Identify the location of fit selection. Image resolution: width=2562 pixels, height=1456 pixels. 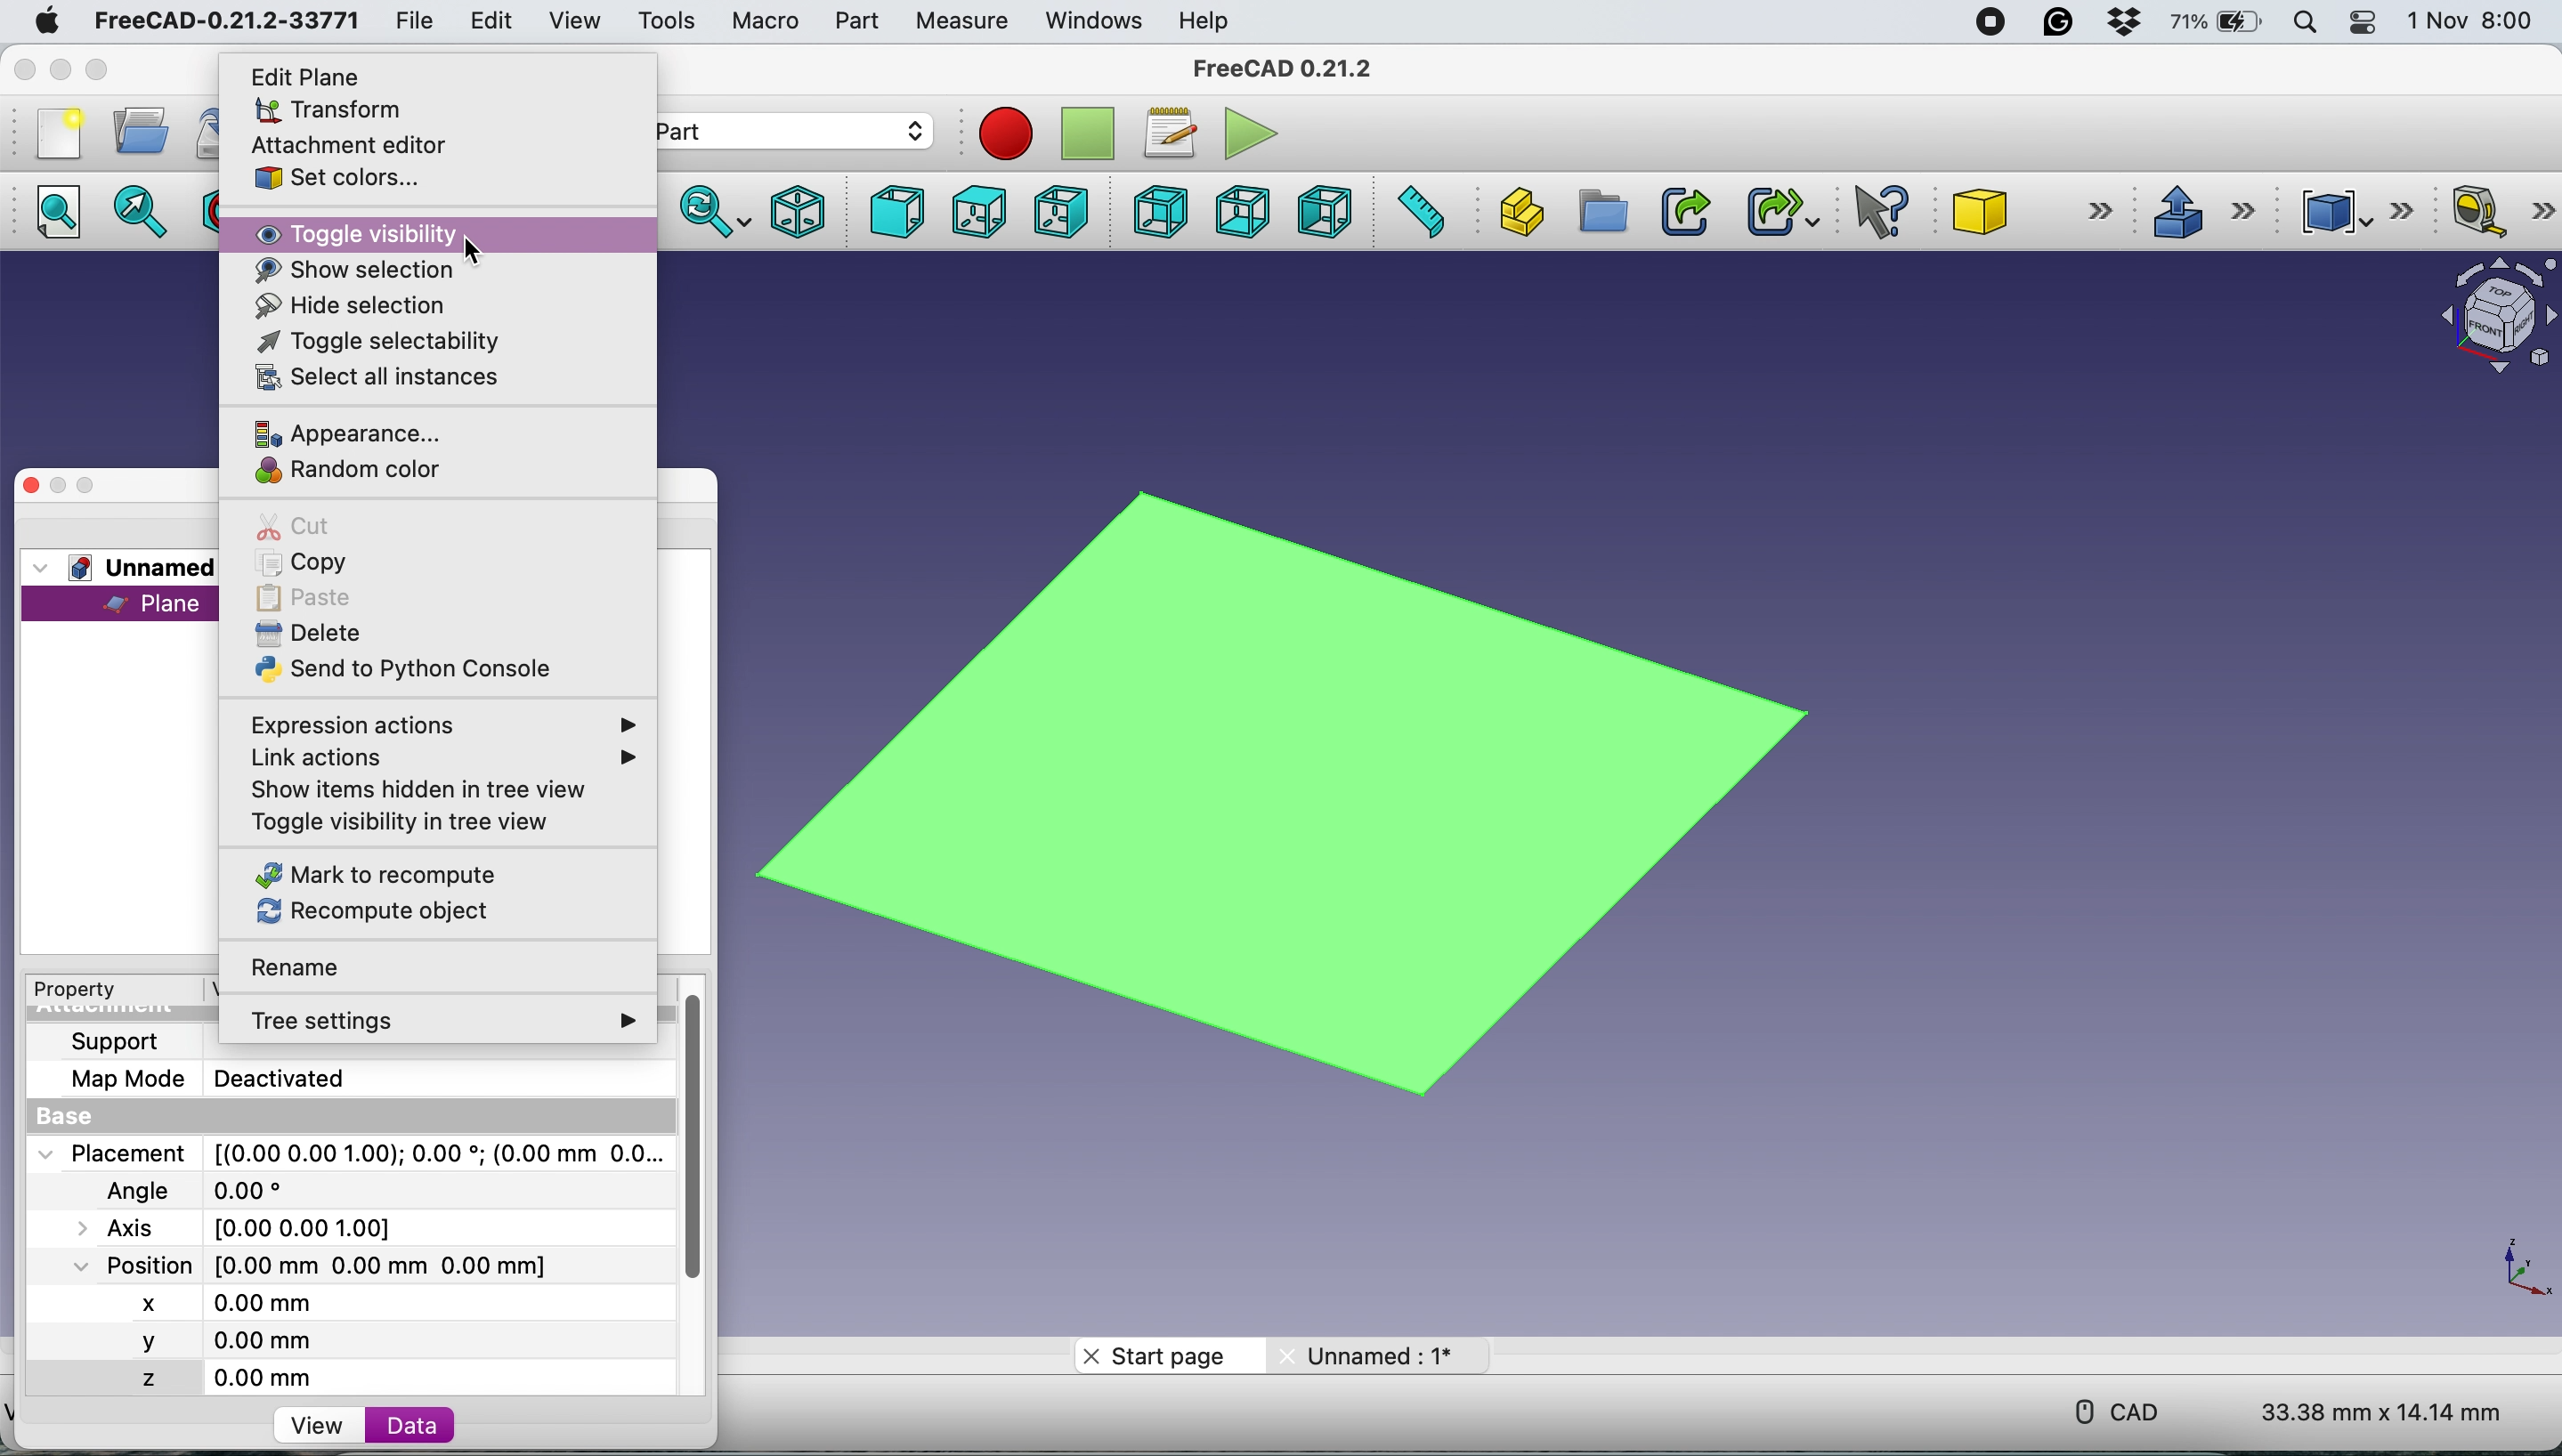
(138, 218).